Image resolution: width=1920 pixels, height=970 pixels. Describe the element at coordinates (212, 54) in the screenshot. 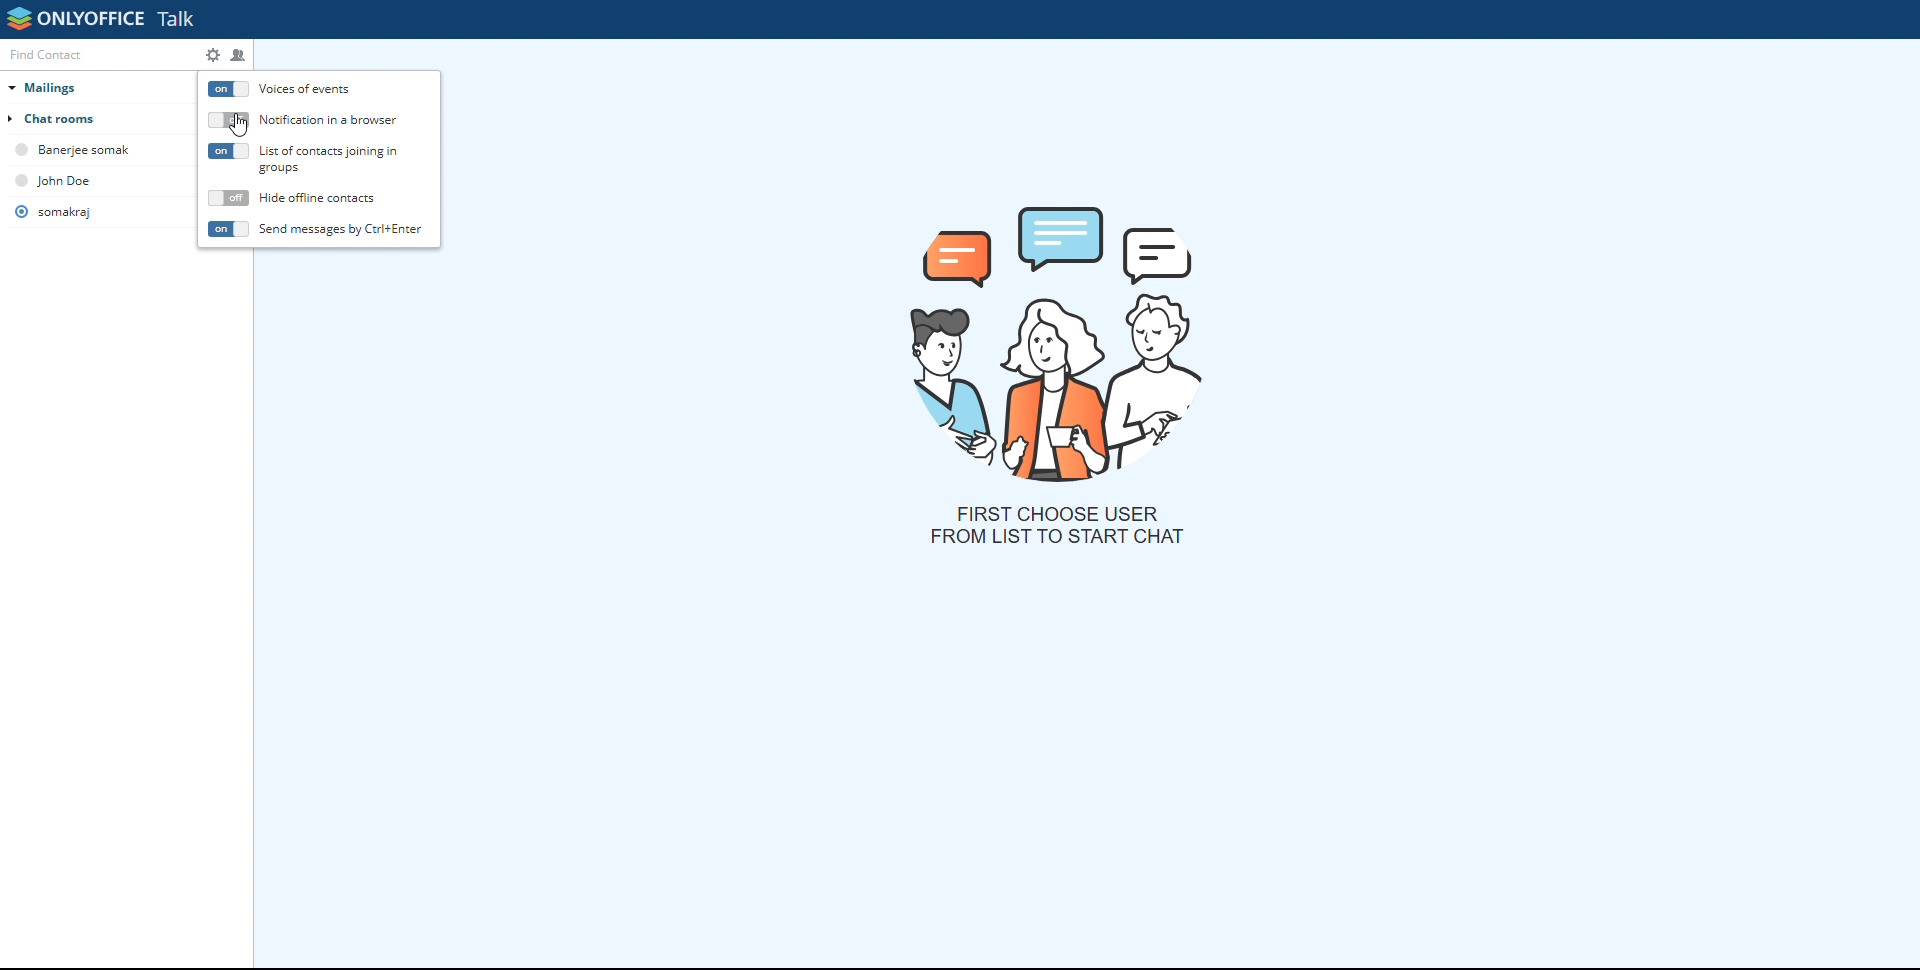

I see `settings` at that location.